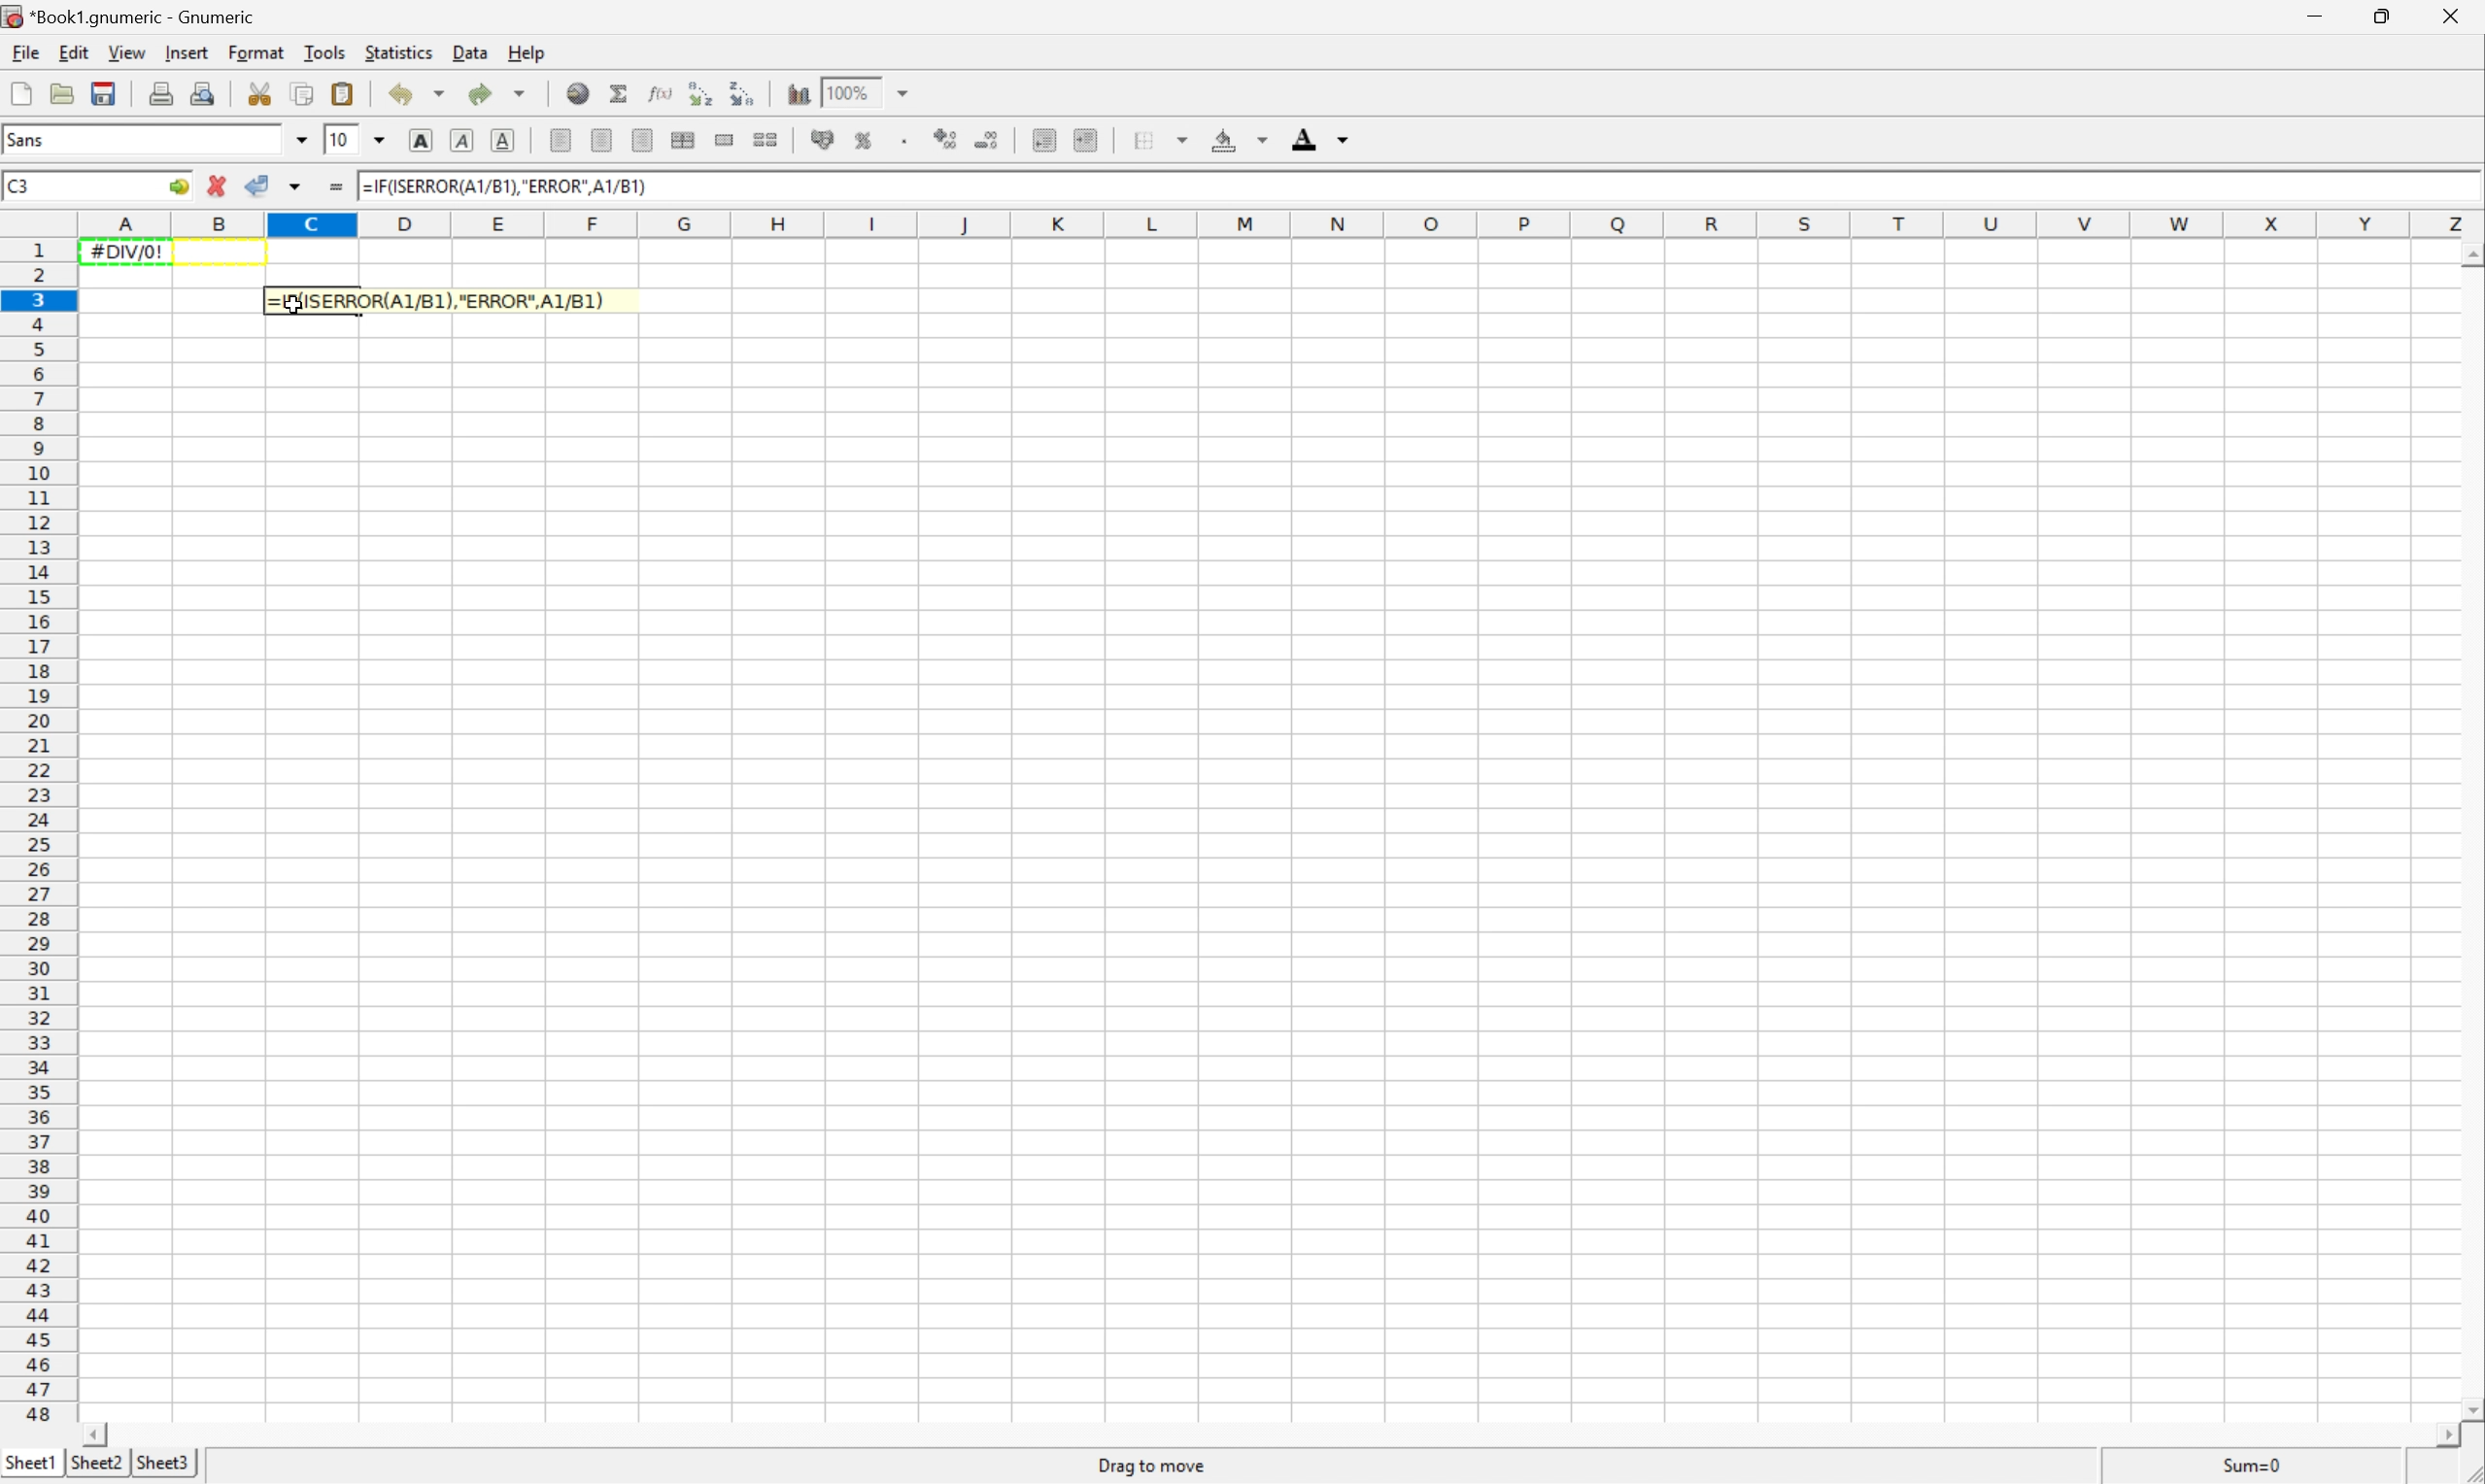  I want to click on Drop down, so click(1351, 140).